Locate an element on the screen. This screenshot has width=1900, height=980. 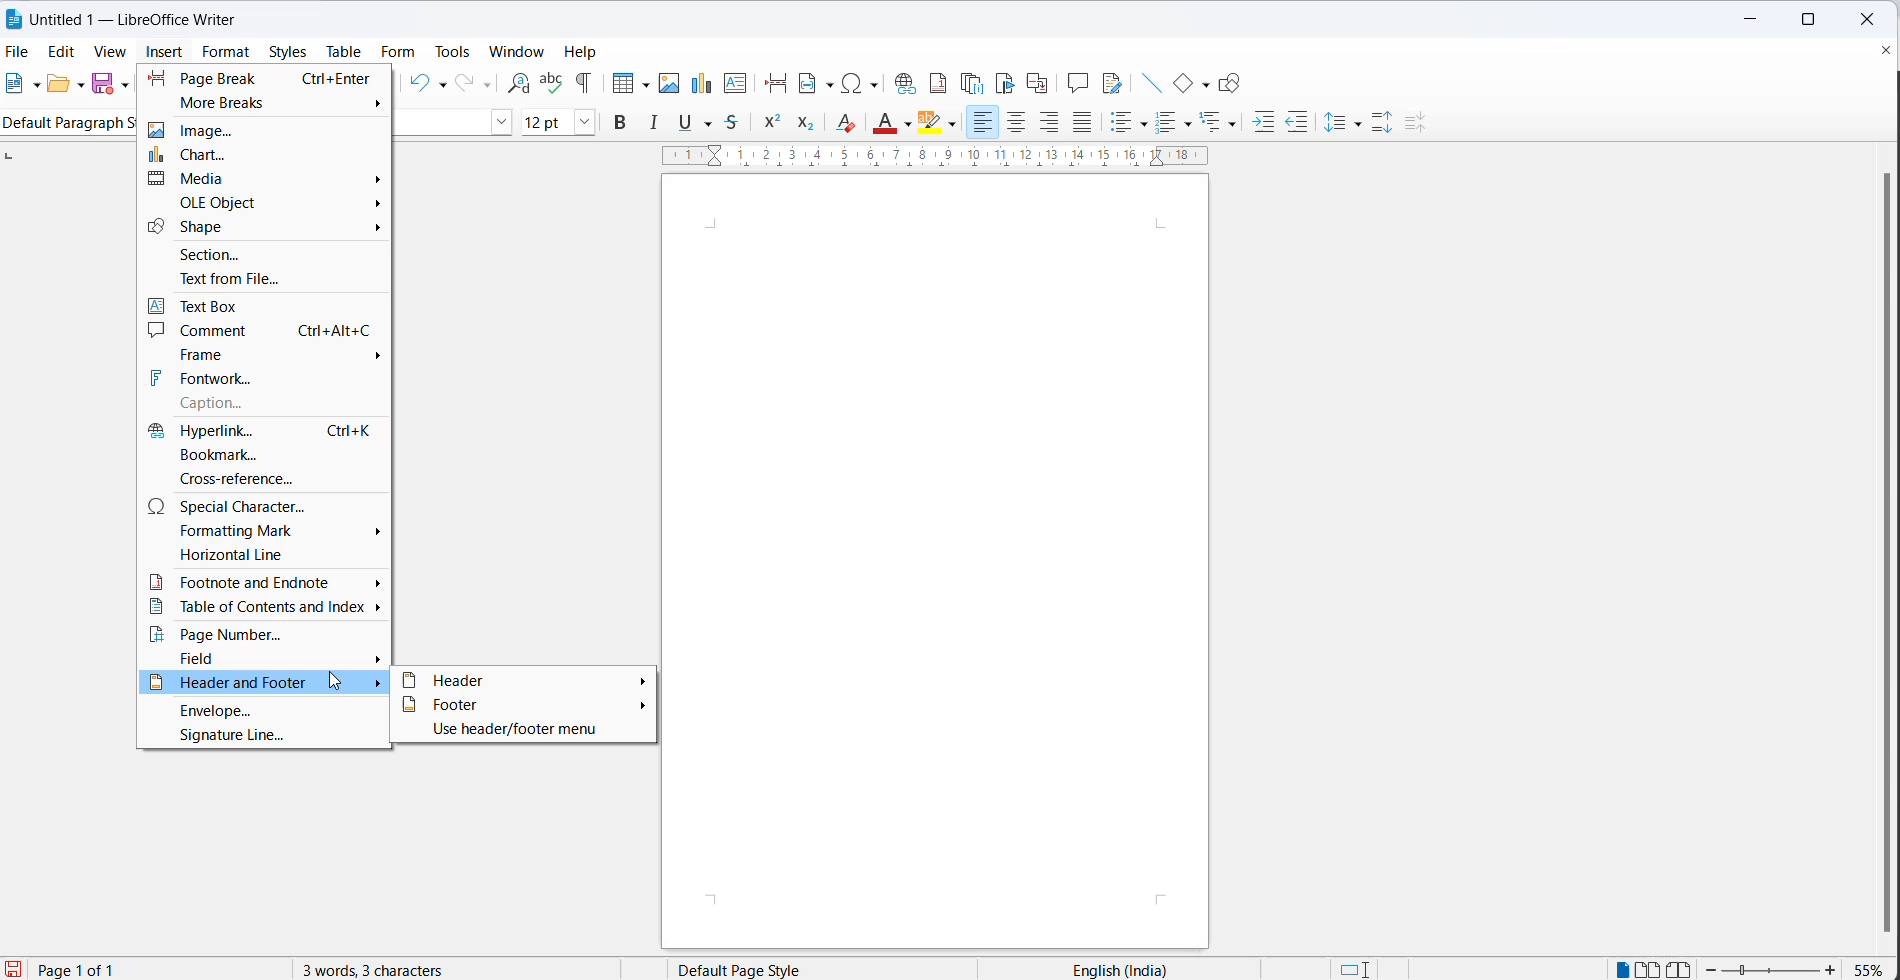
envelope  is located at coordinates (264, 710).